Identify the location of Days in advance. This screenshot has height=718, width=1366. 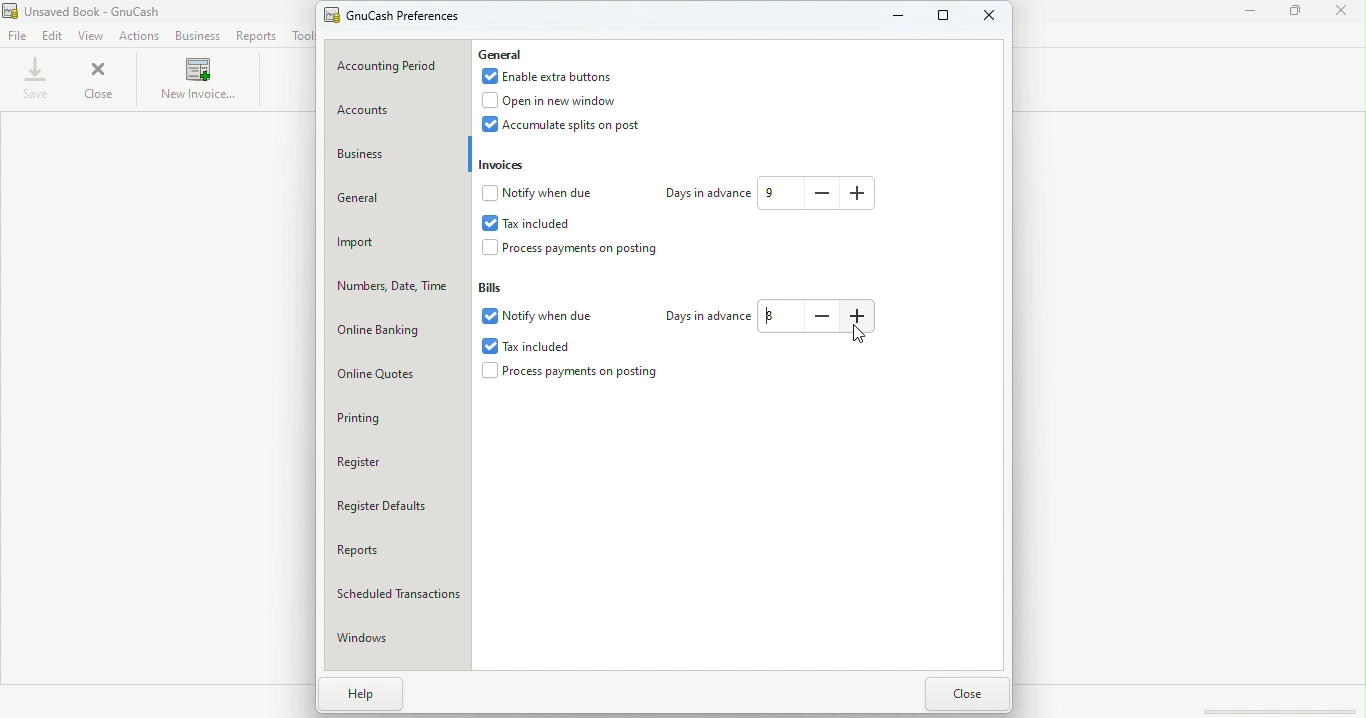
(704, 317).